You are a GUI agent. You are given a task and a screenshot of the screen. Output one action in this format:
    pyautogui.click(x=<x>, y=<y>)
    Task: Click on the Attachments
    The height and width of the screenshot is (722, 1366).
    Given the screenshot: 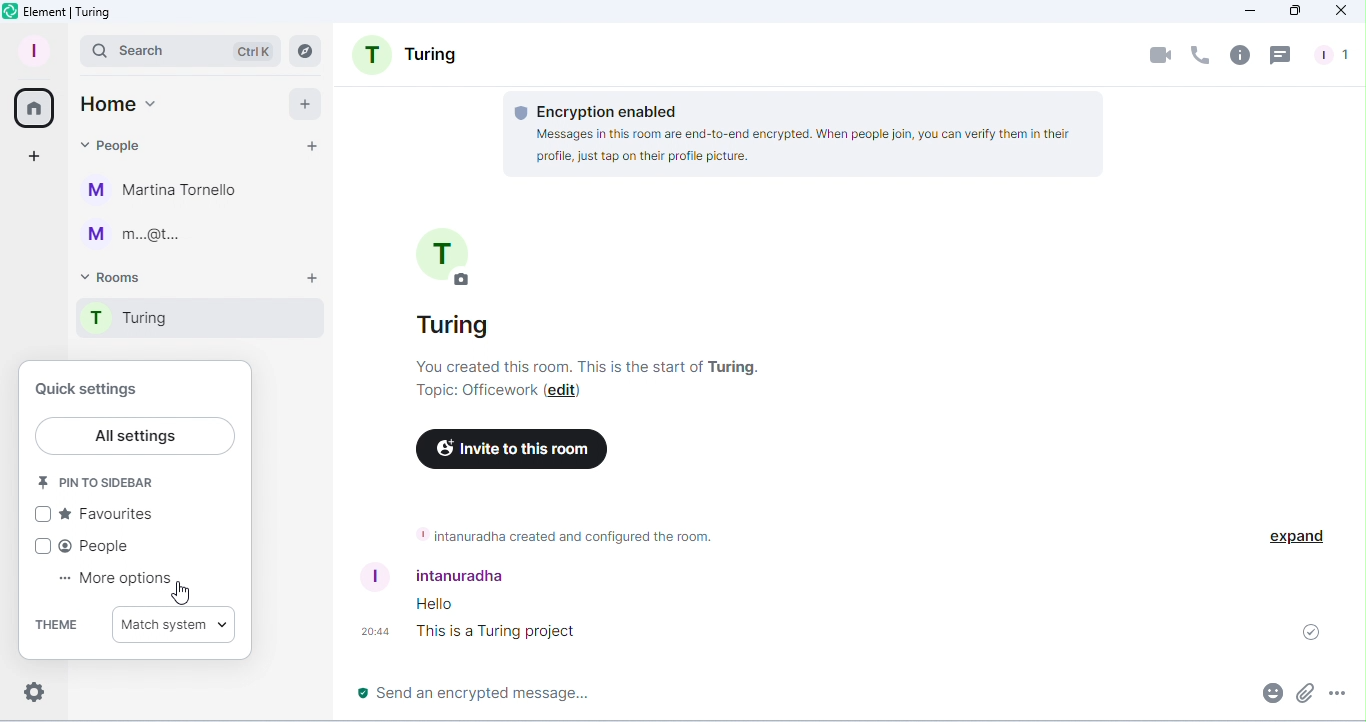 What is the action you would take?
    pyautogui.click(x=1303, y=692)
    